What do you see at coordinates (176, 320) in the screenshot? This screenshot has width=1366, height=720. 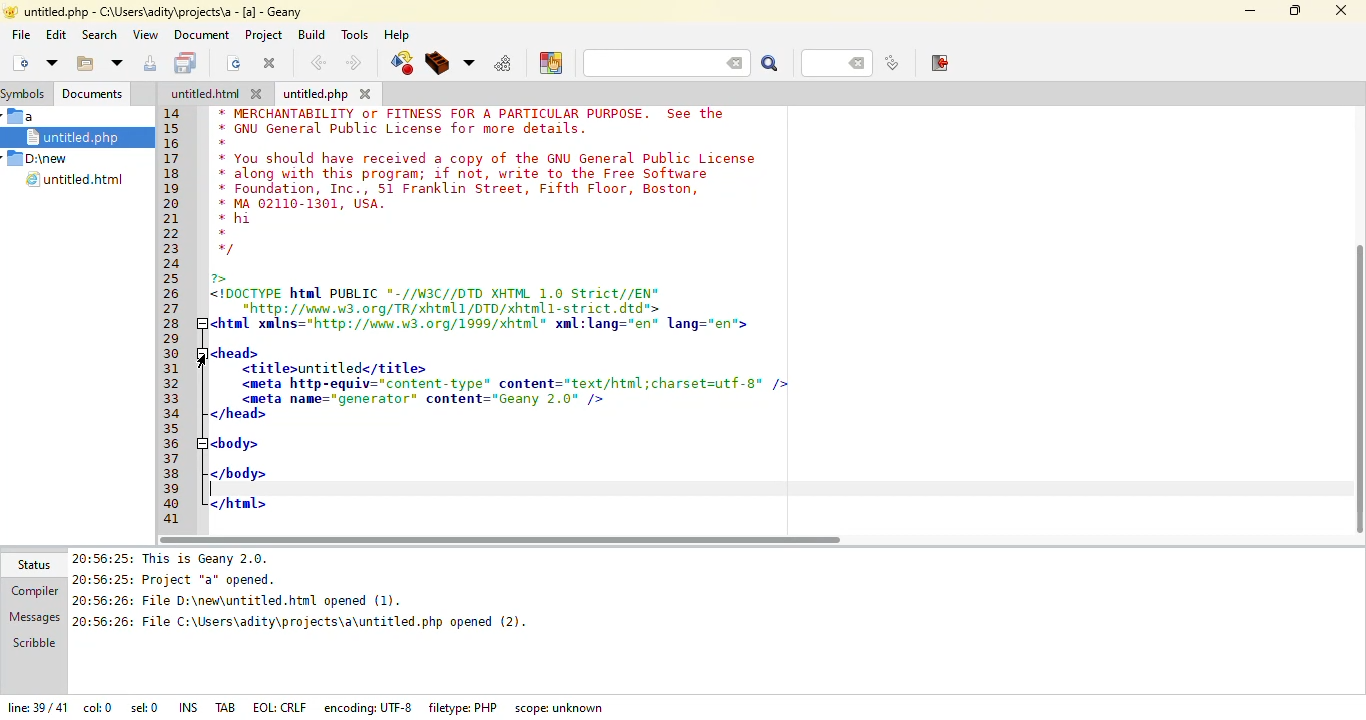 I see `line number` at bounding box center [176, 320].